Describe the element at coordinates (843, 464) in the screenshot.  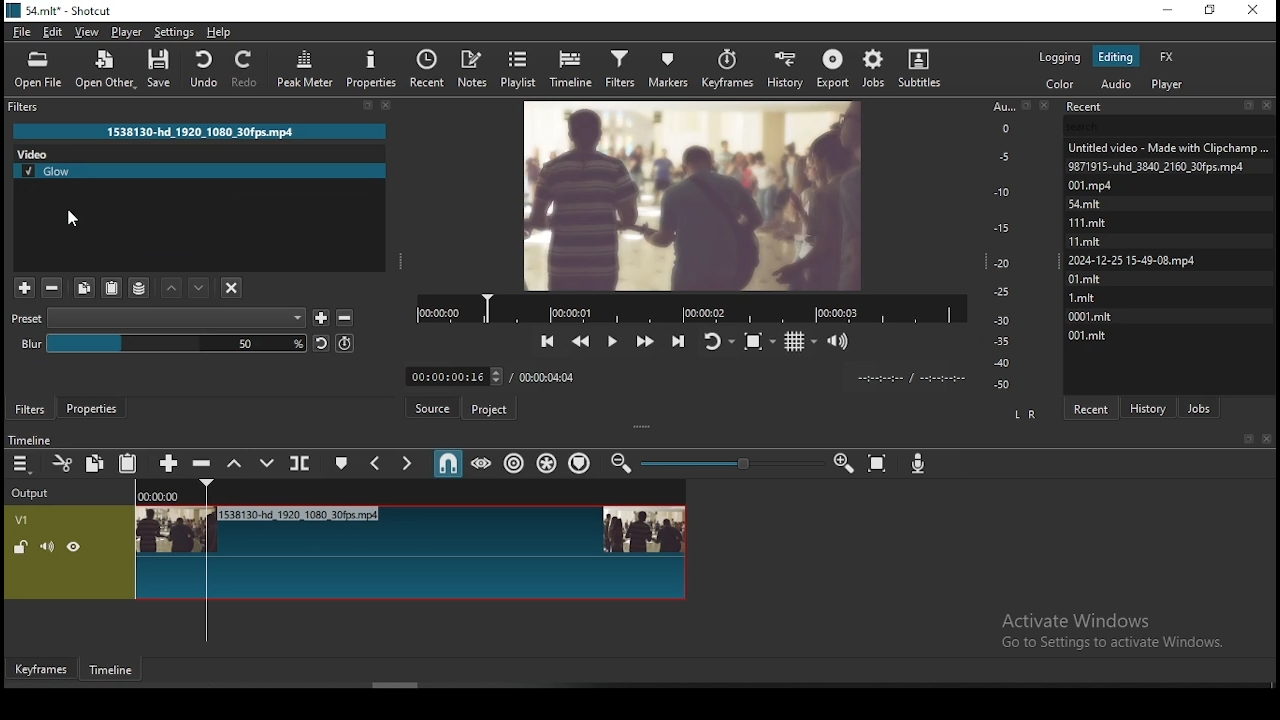
I see `zoom timeline out` at that location.